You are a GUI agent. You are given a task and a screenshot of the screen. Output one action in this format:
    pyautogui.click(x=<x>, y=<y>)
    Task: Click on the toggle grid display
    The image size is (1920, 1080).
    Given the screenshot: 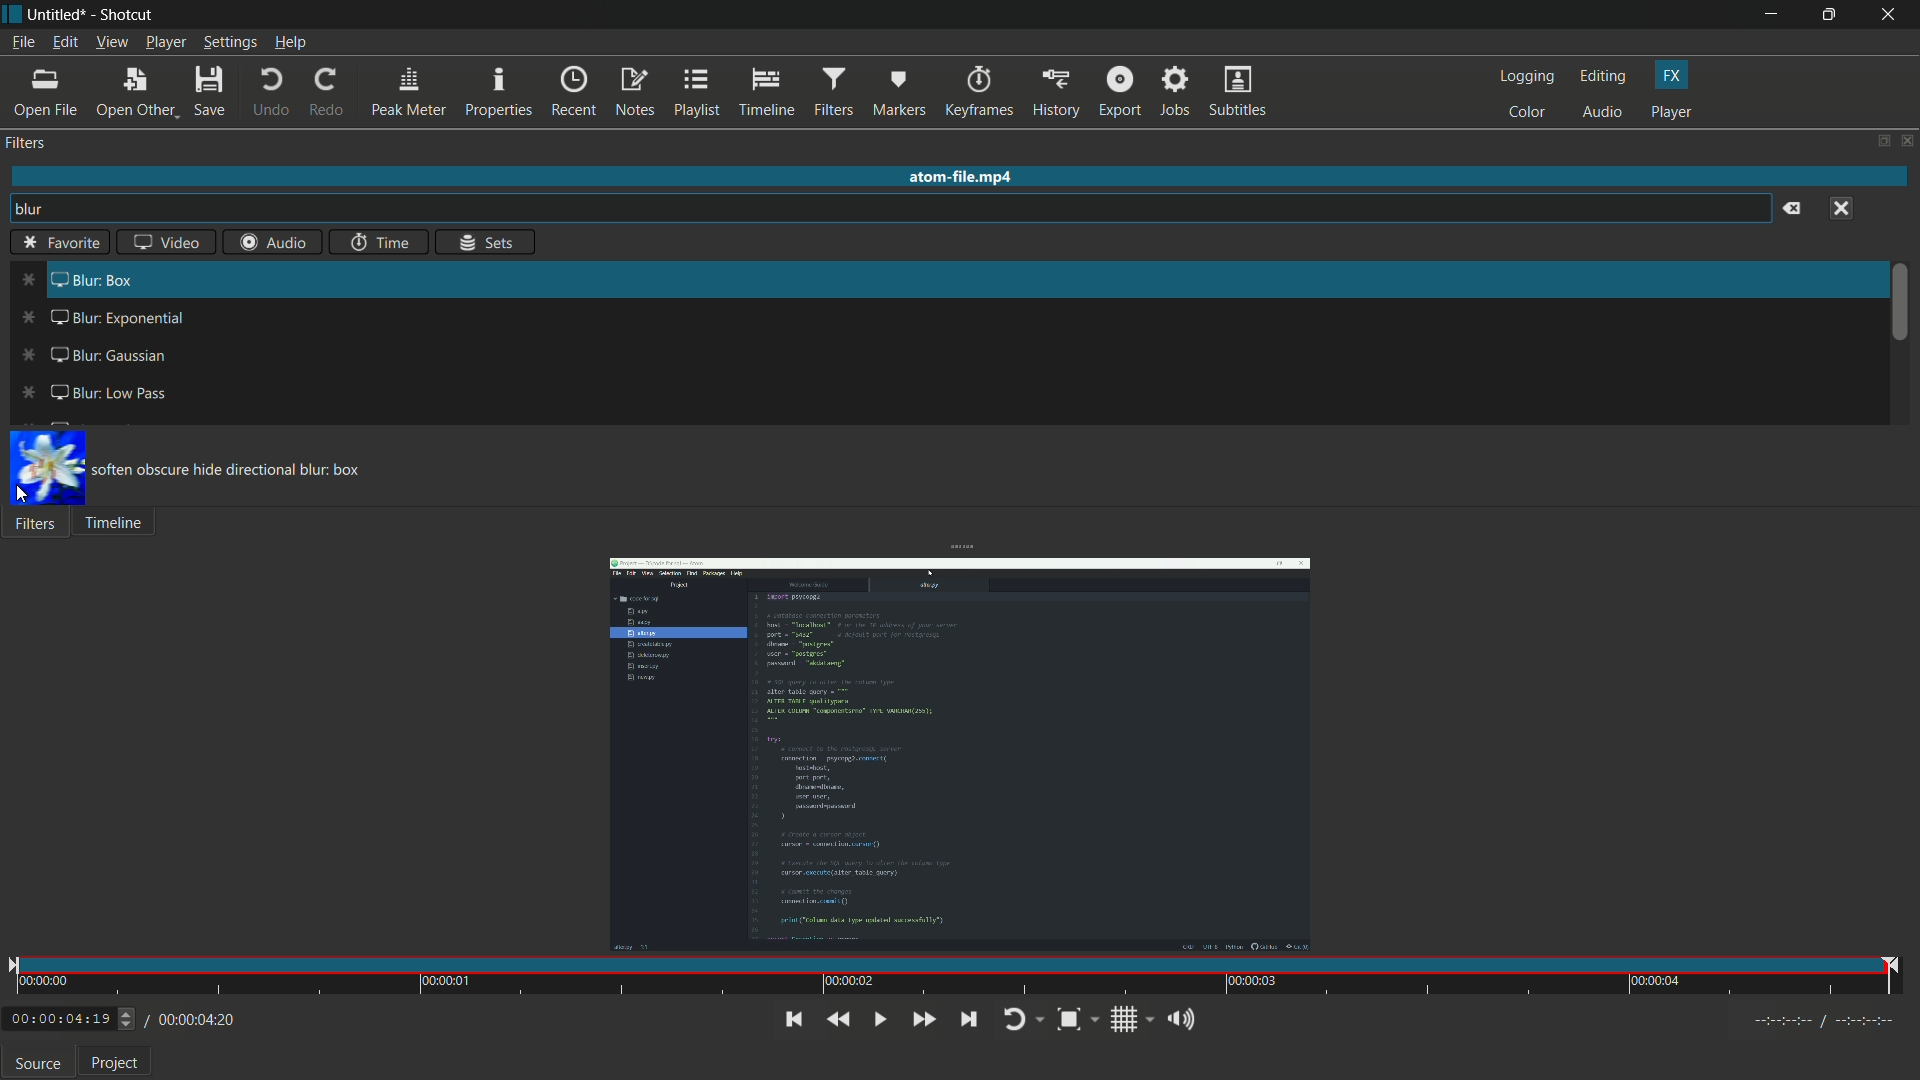 What is the action you would take?
    pyautogui.click(x=1133, y=1022)
    